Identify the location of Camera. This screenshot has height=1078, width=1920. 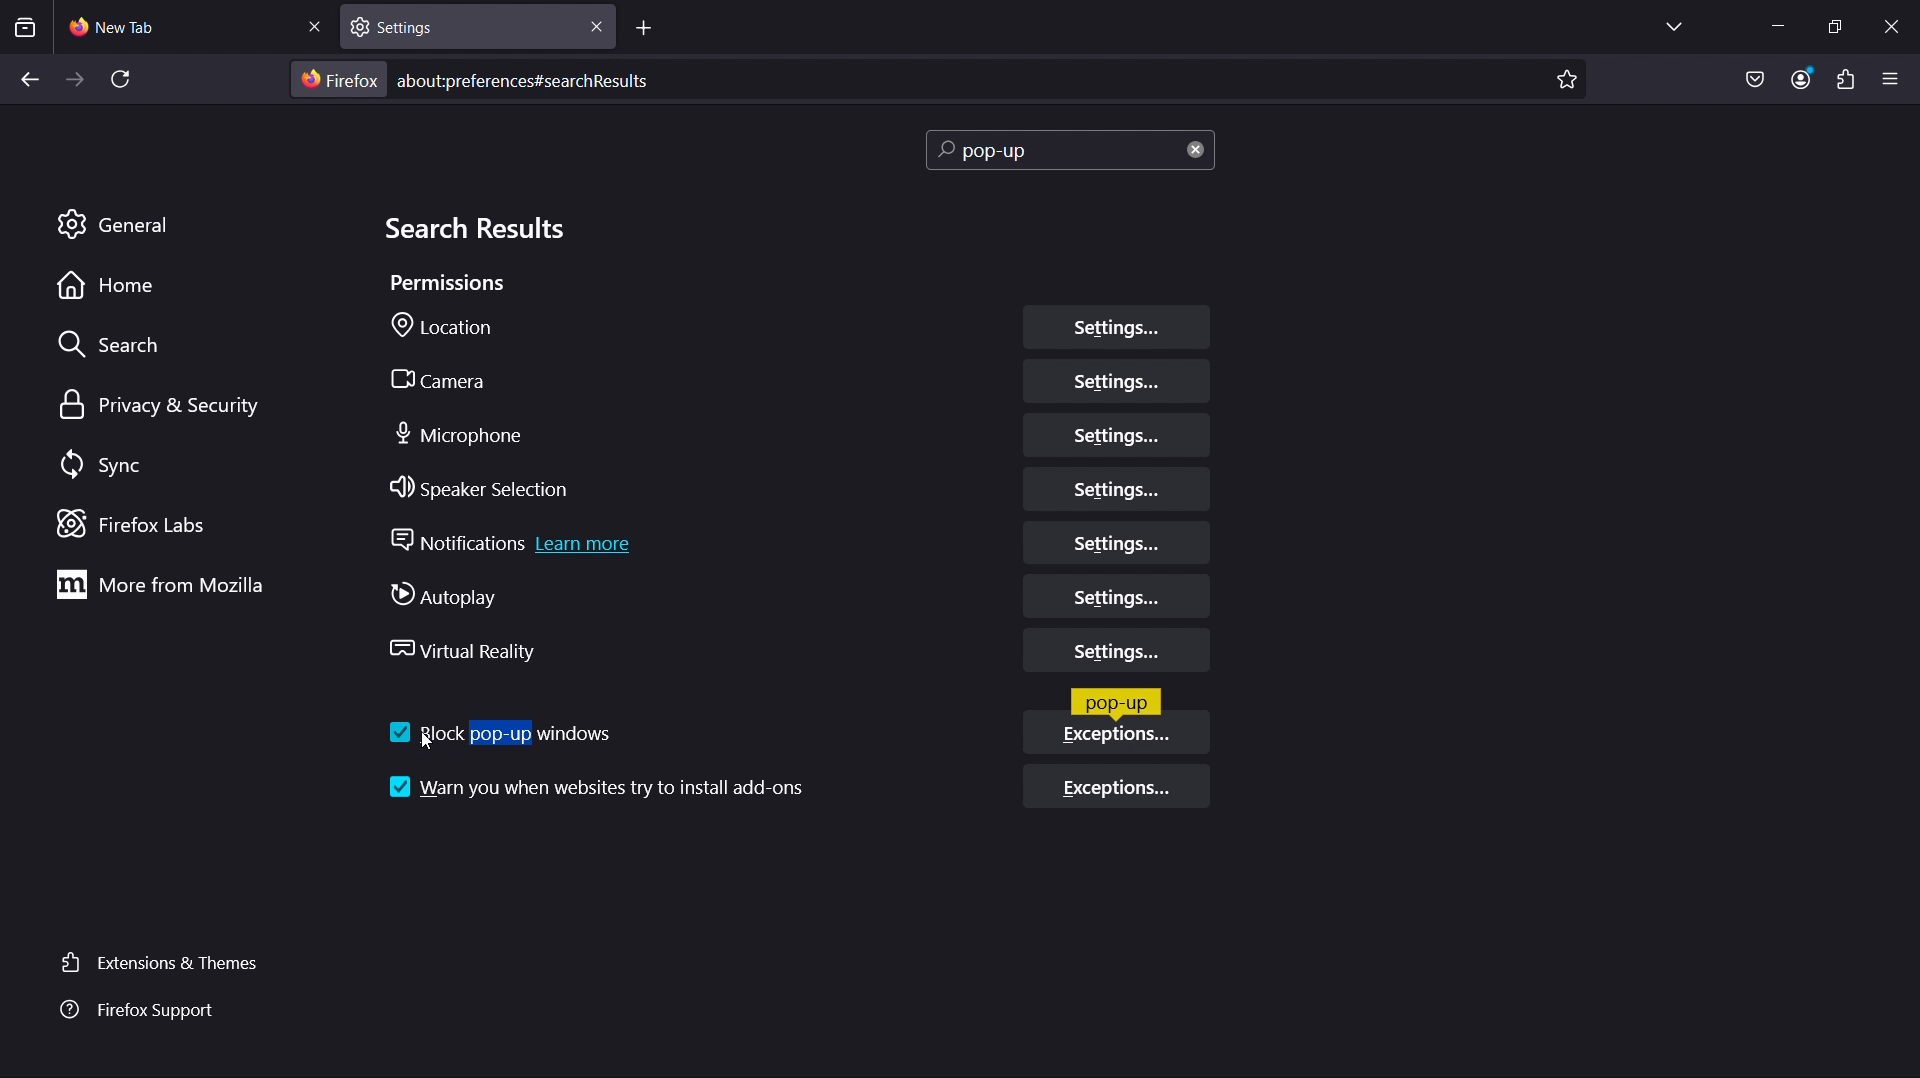
(453, 377).